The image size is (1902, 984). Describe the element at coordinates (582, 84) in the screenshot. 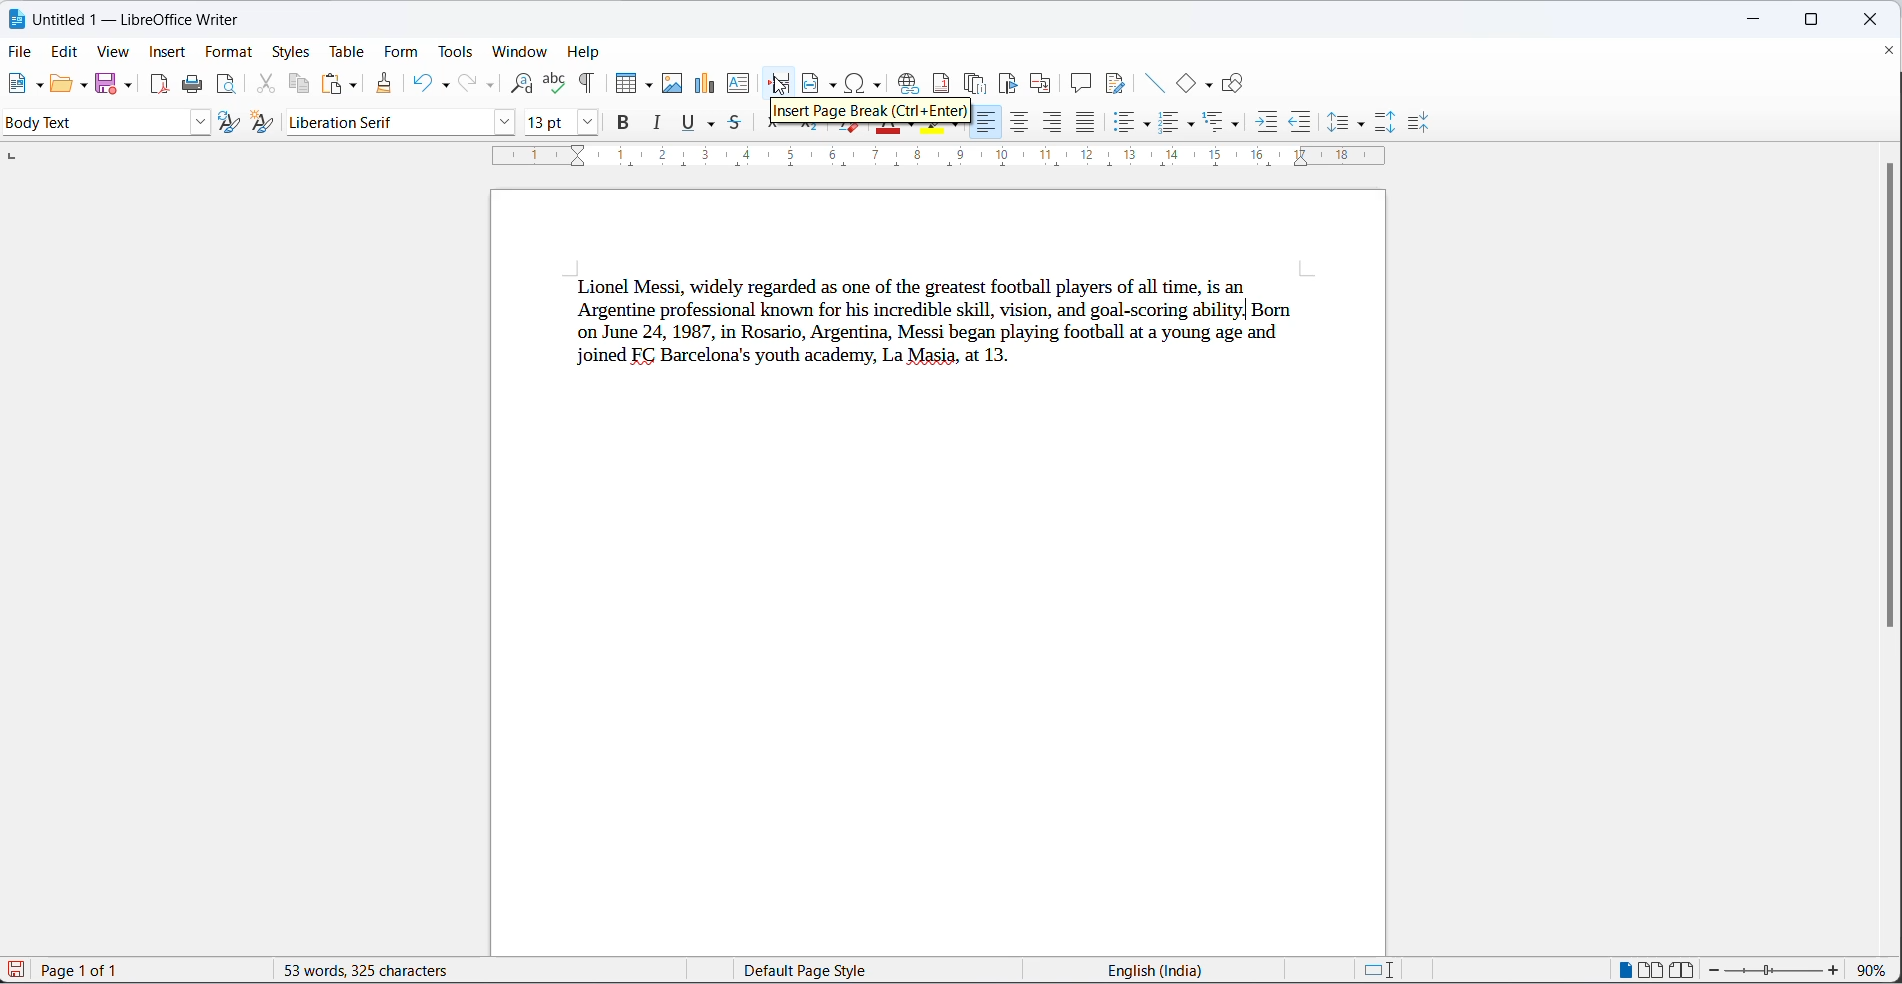

I see `toggle formatting marks` at that location.